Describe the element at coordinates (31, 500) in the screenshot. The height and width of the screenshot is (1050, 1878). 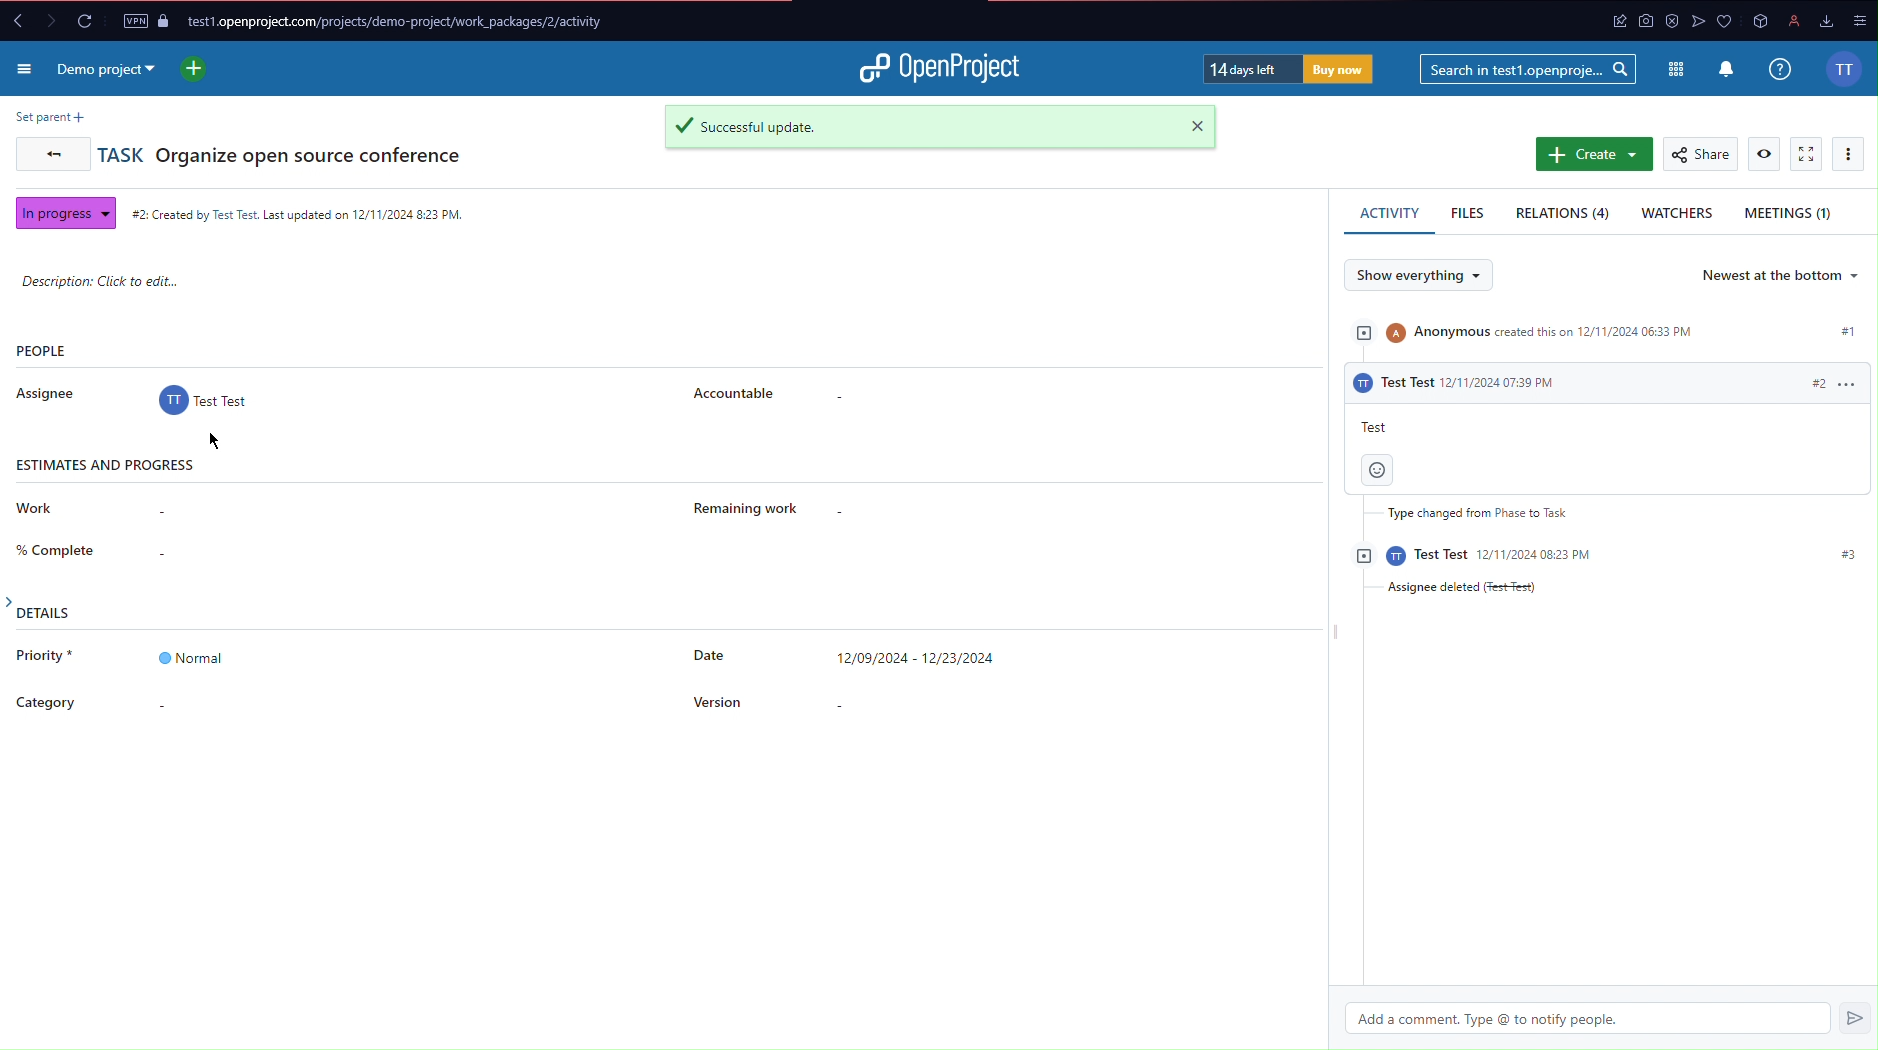
I see `Work` at that location.